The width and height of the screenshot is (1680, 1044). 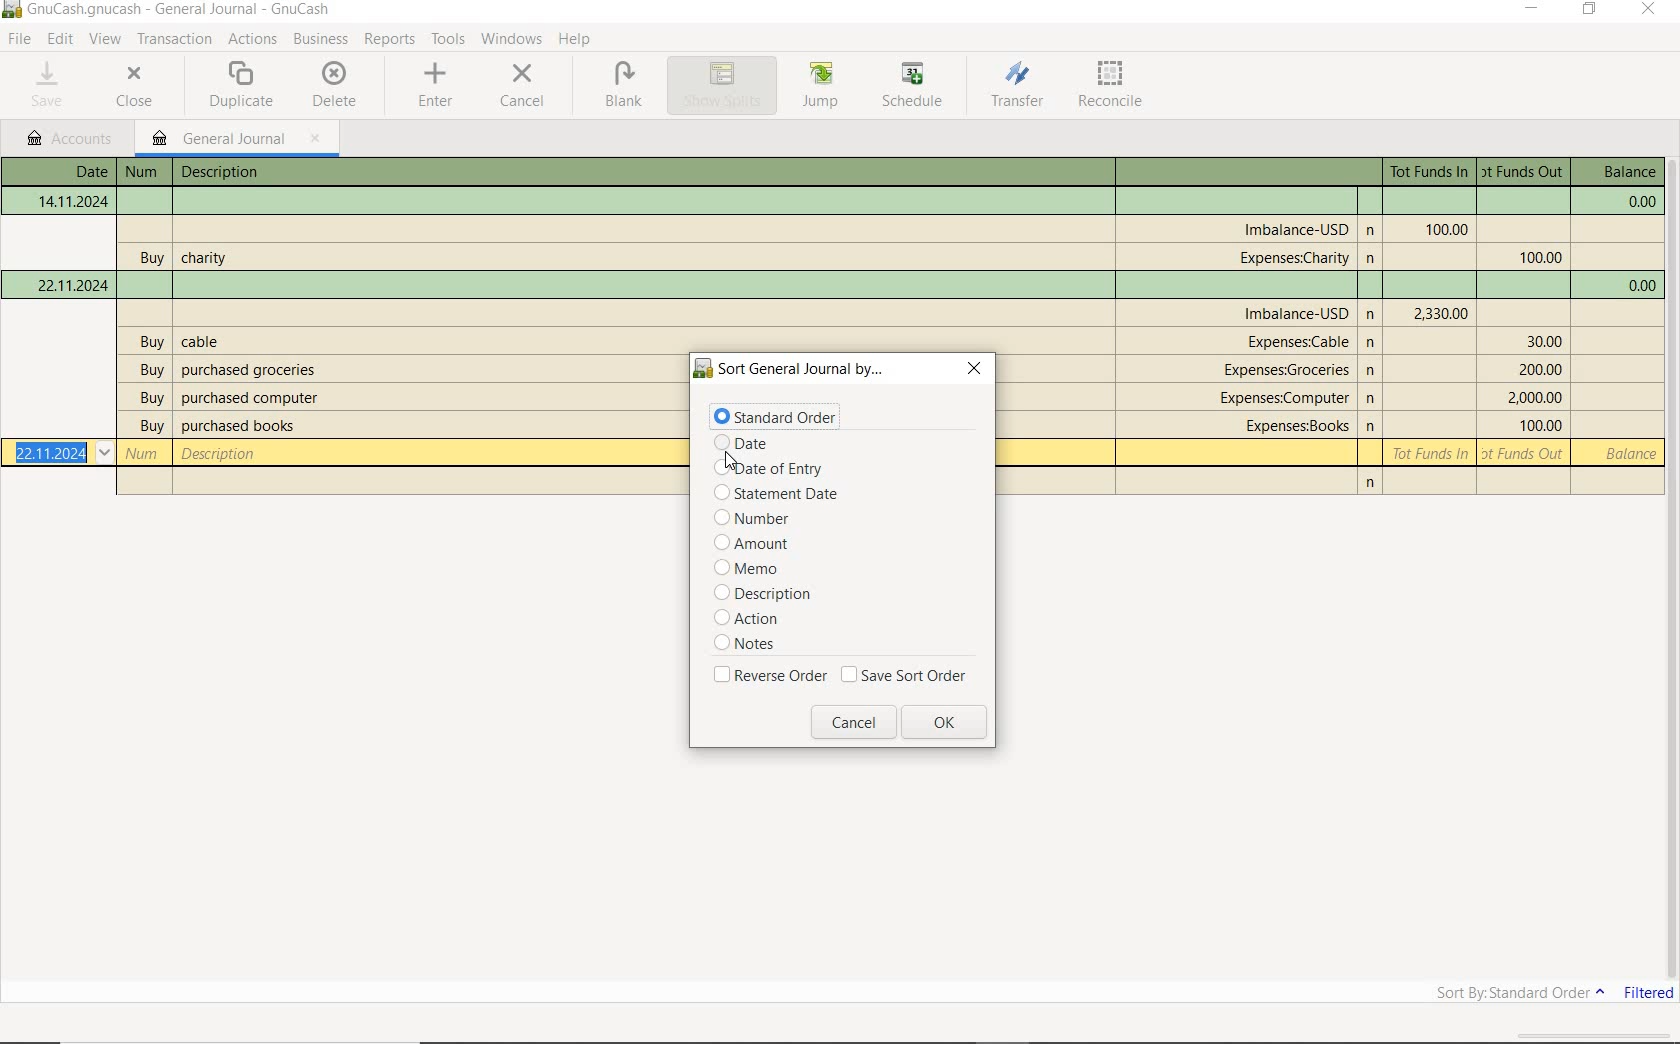 I want to click on amount, so click(x=764, y=546).